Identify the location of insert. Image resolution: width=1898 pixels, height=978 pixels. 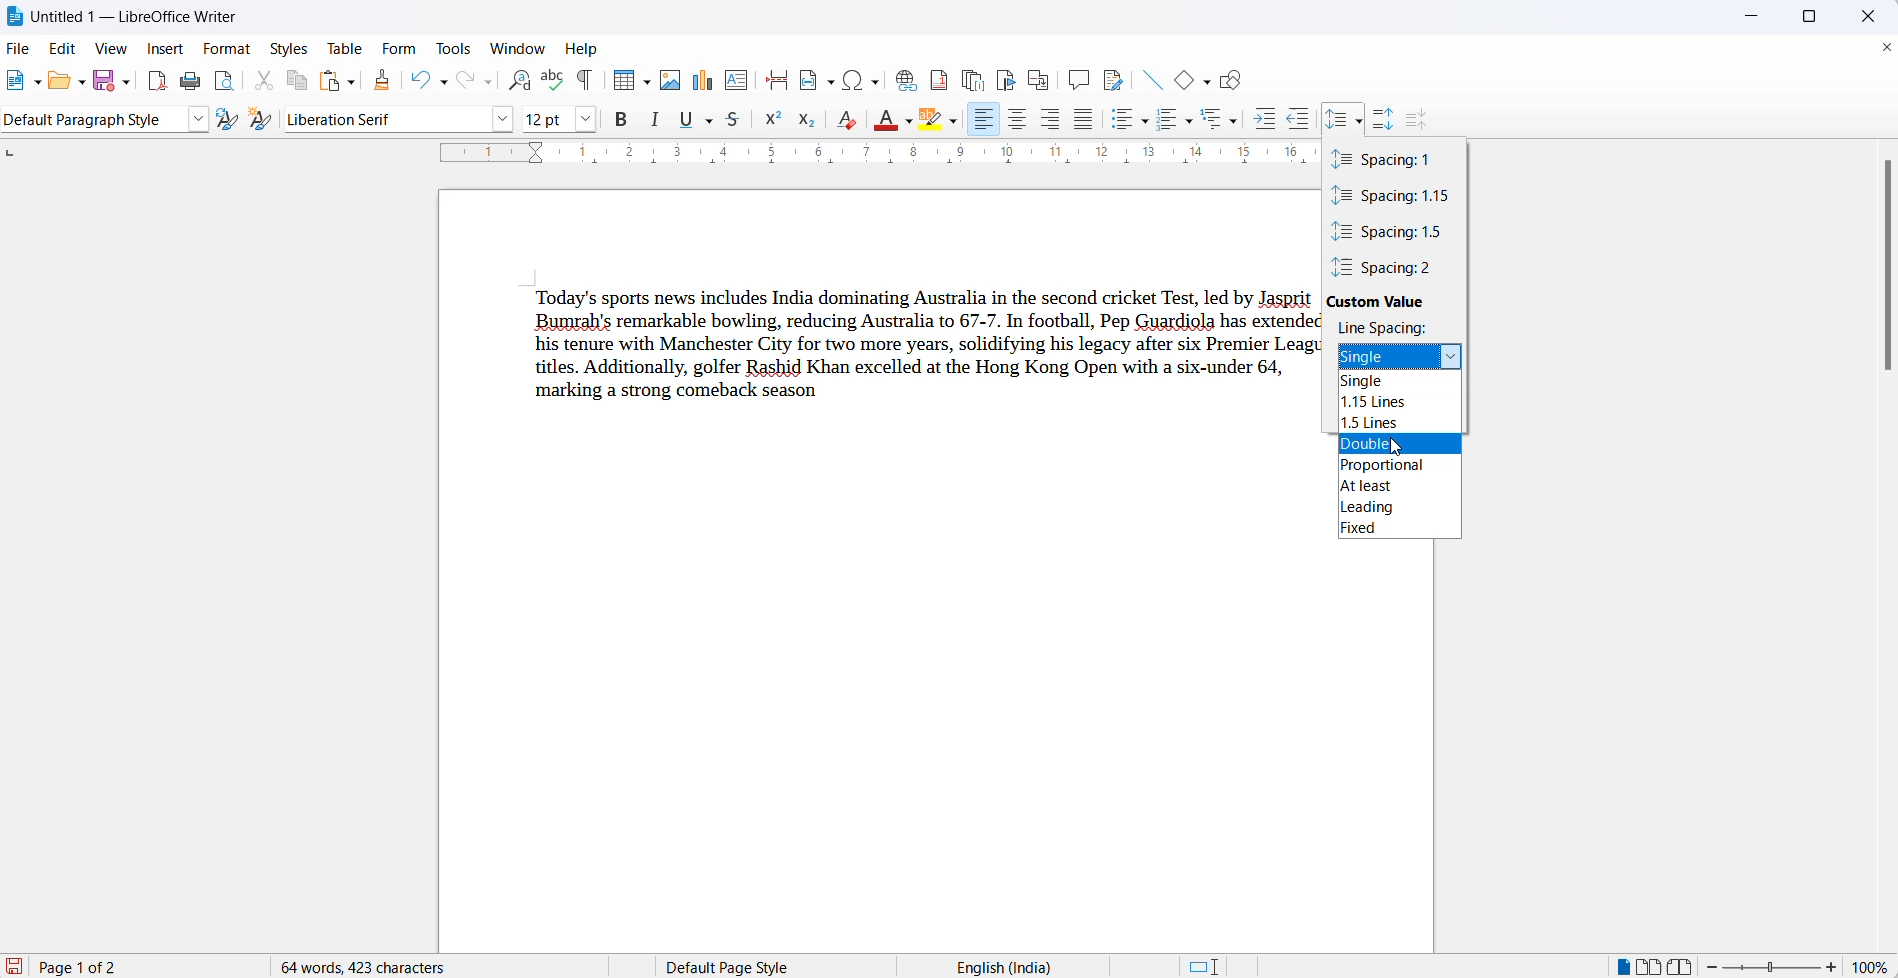
(167, 48).